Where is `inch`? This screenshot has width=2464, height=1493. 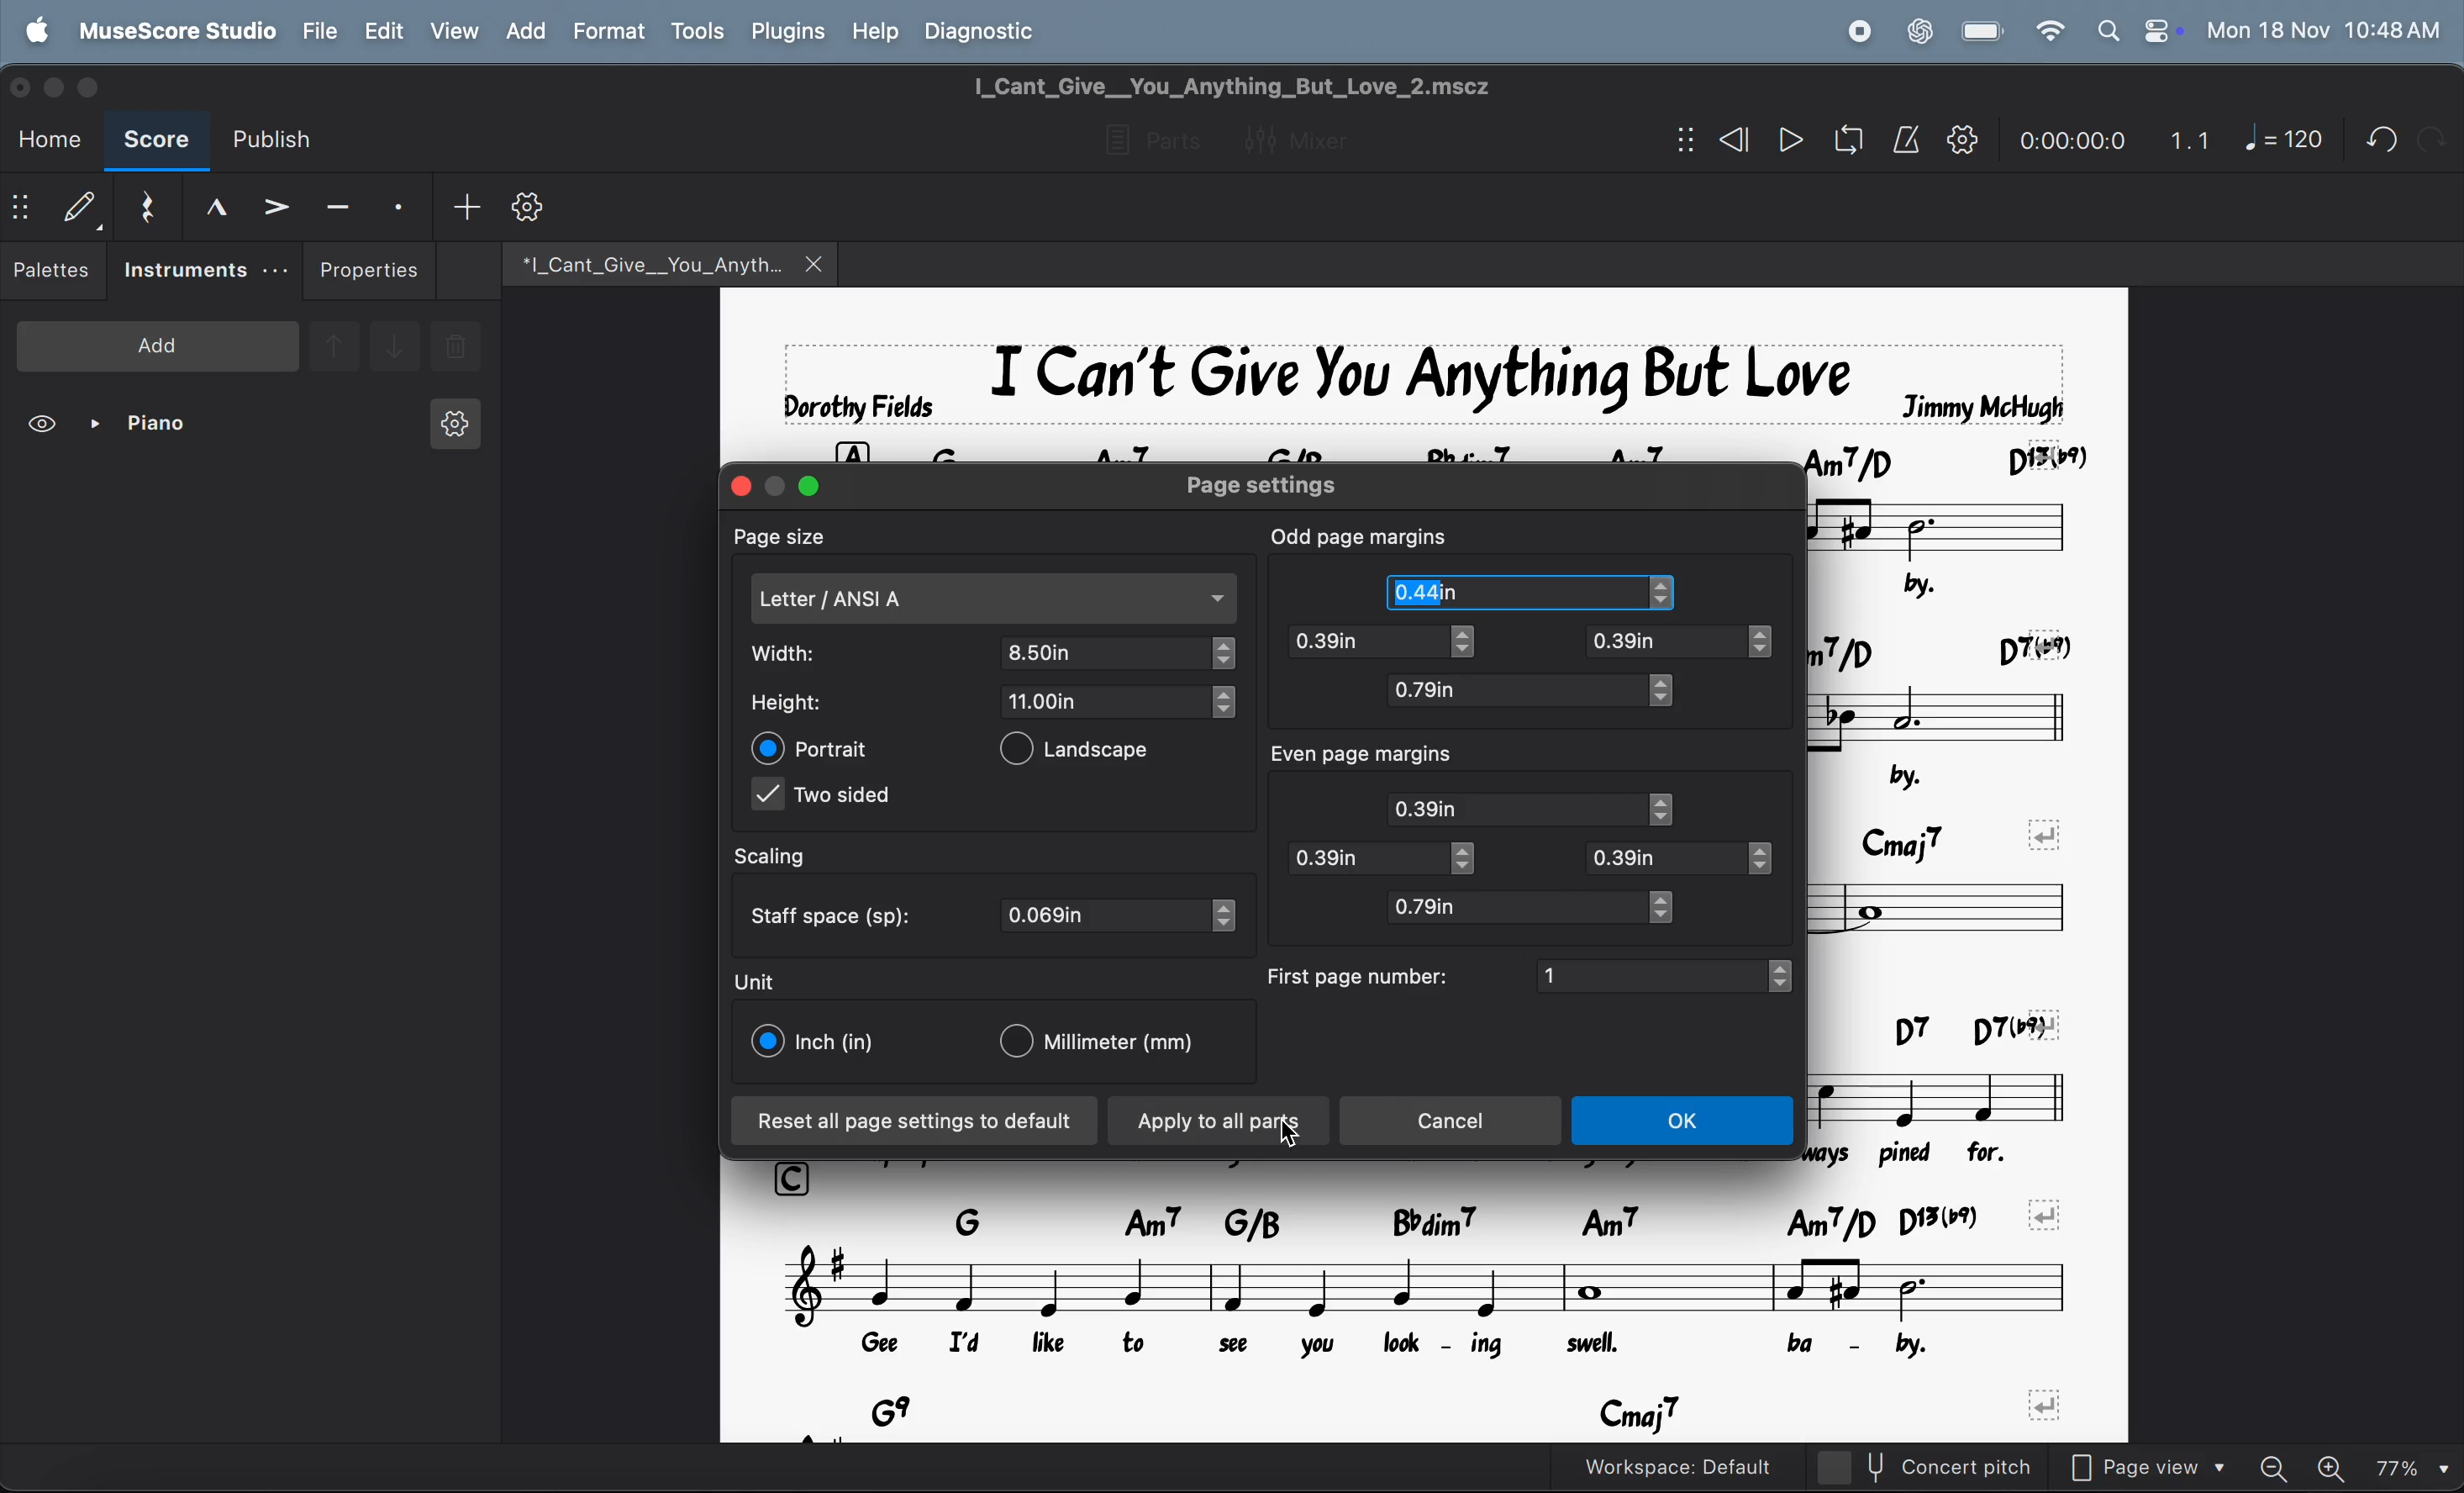 inch is located at coordinates (817, 1042).